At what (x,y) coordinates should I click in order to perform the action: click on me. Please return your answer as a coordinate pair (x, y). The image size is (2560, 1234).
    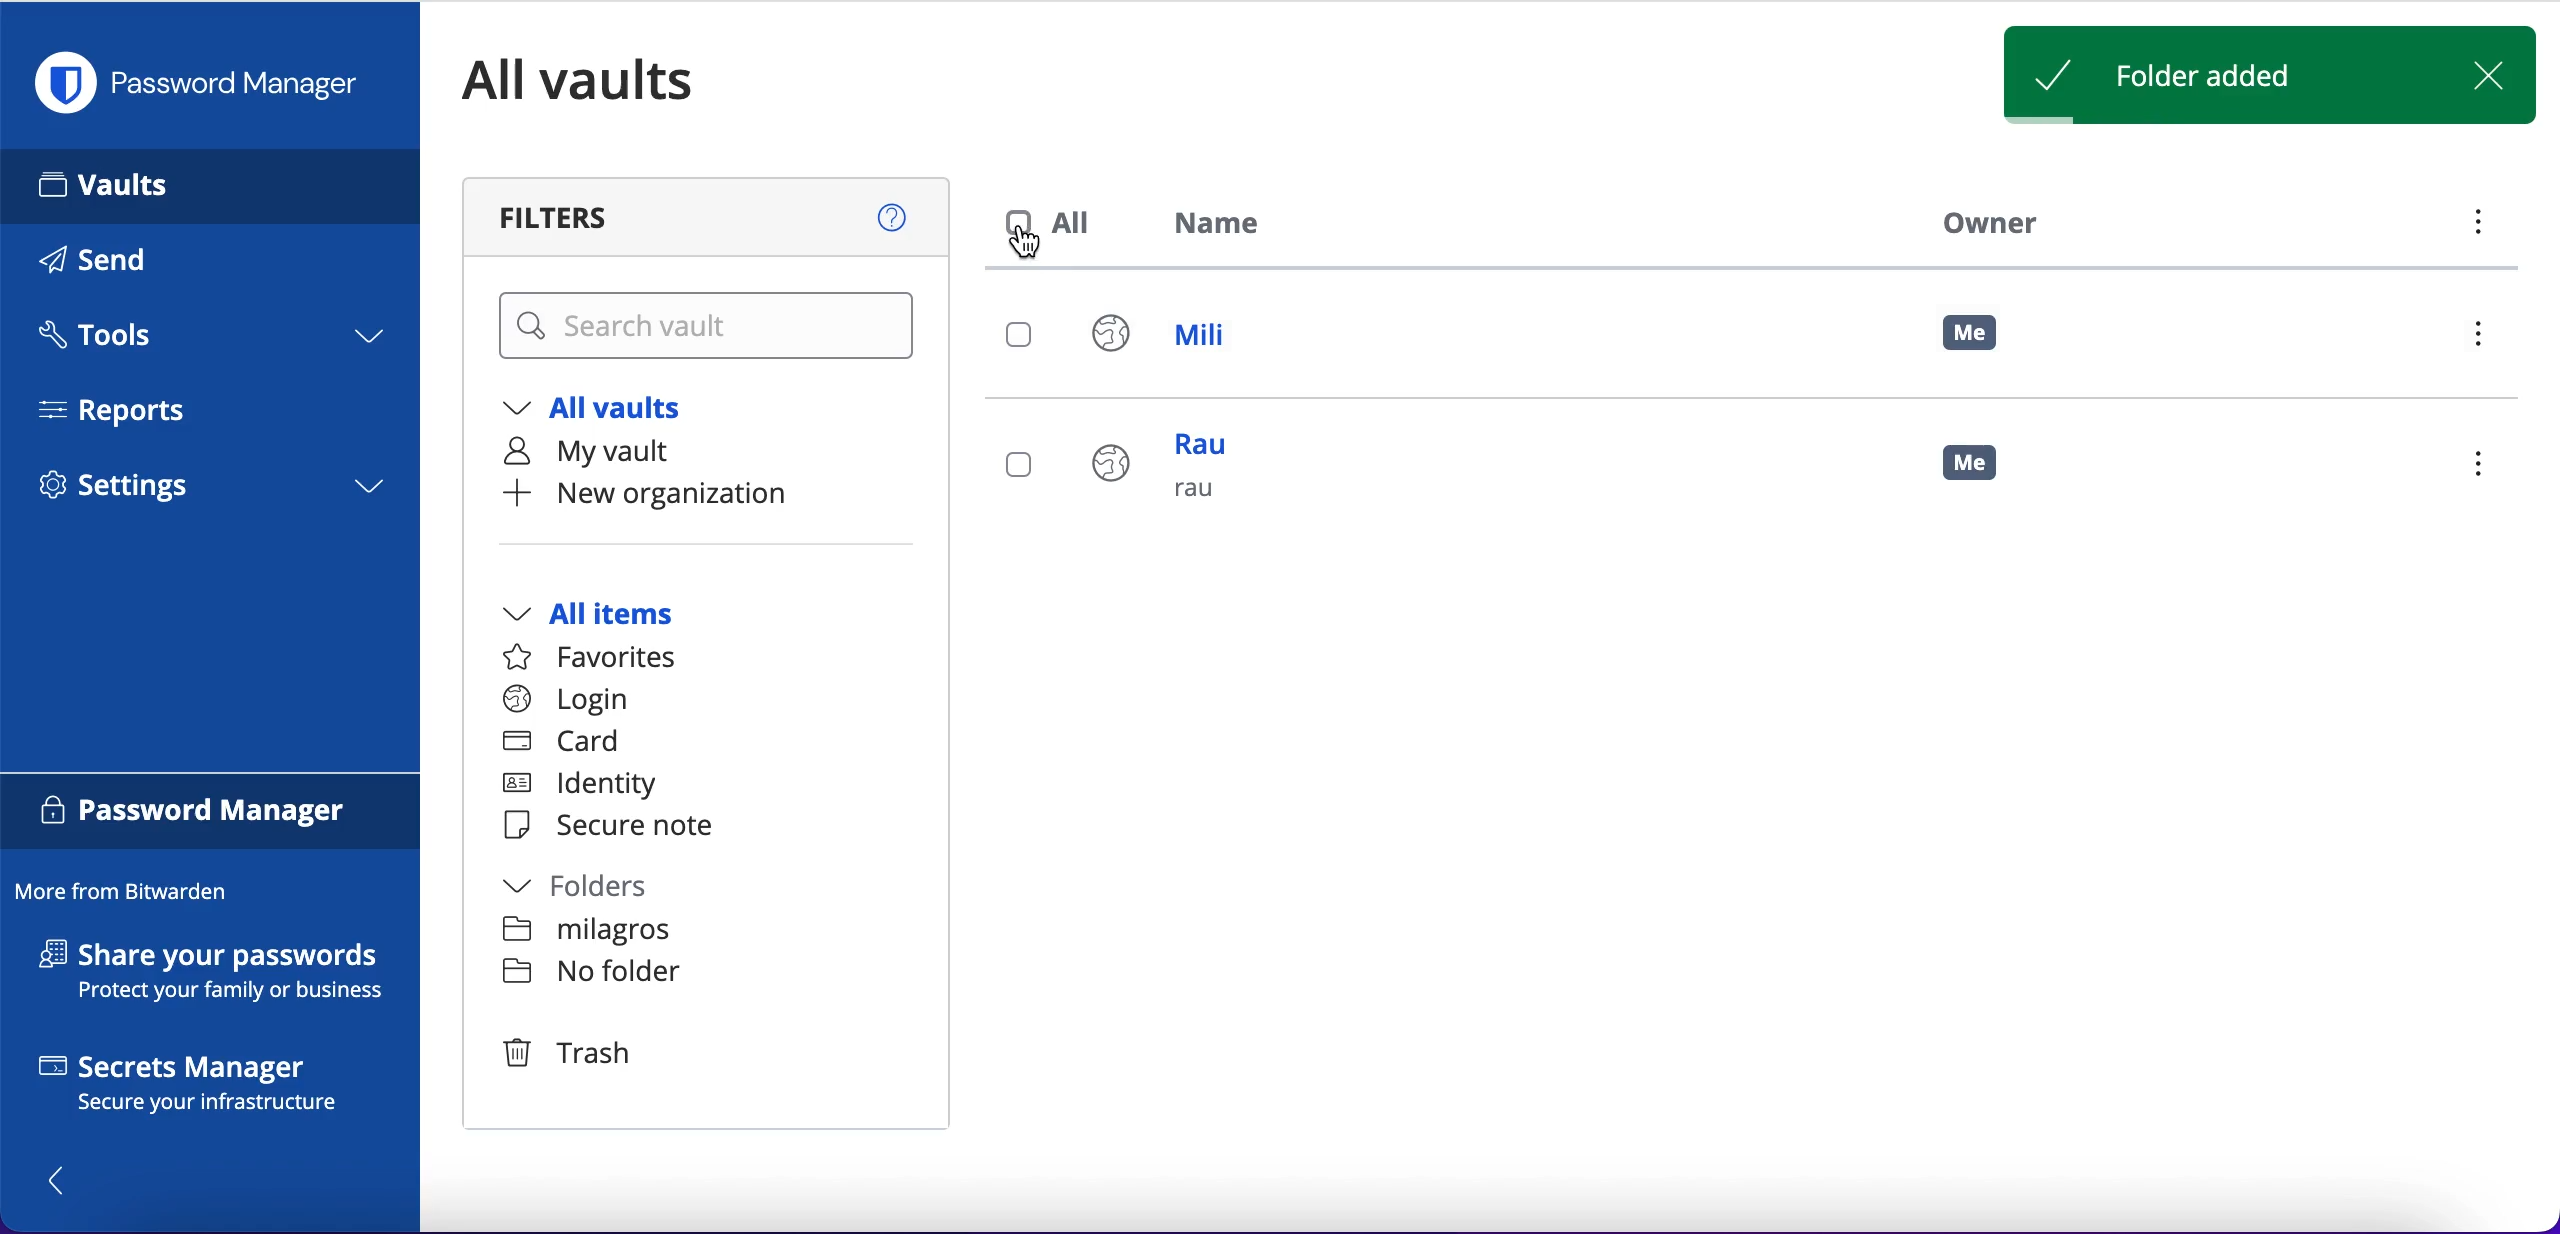
    Looking at the image, I should click on (1972, 334).